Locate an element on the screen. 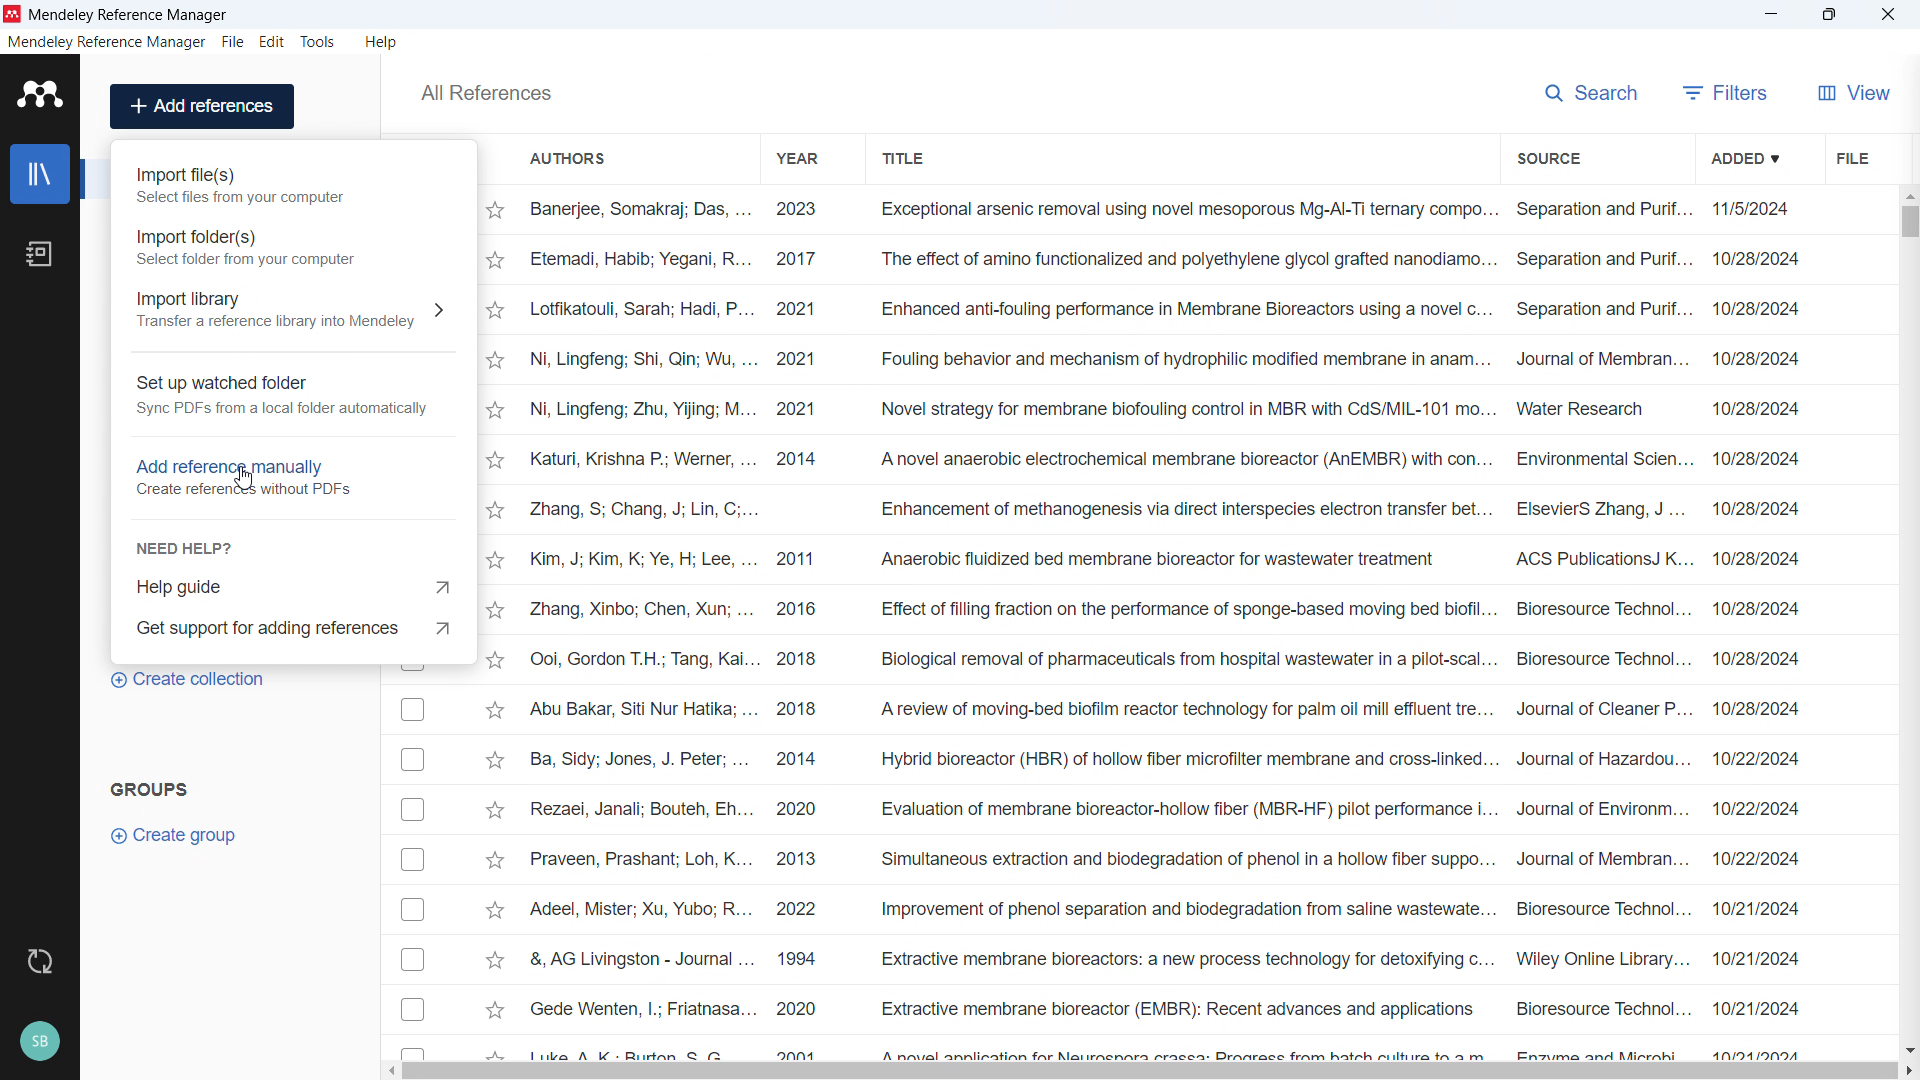  file  is located at coordinates (232, 43).